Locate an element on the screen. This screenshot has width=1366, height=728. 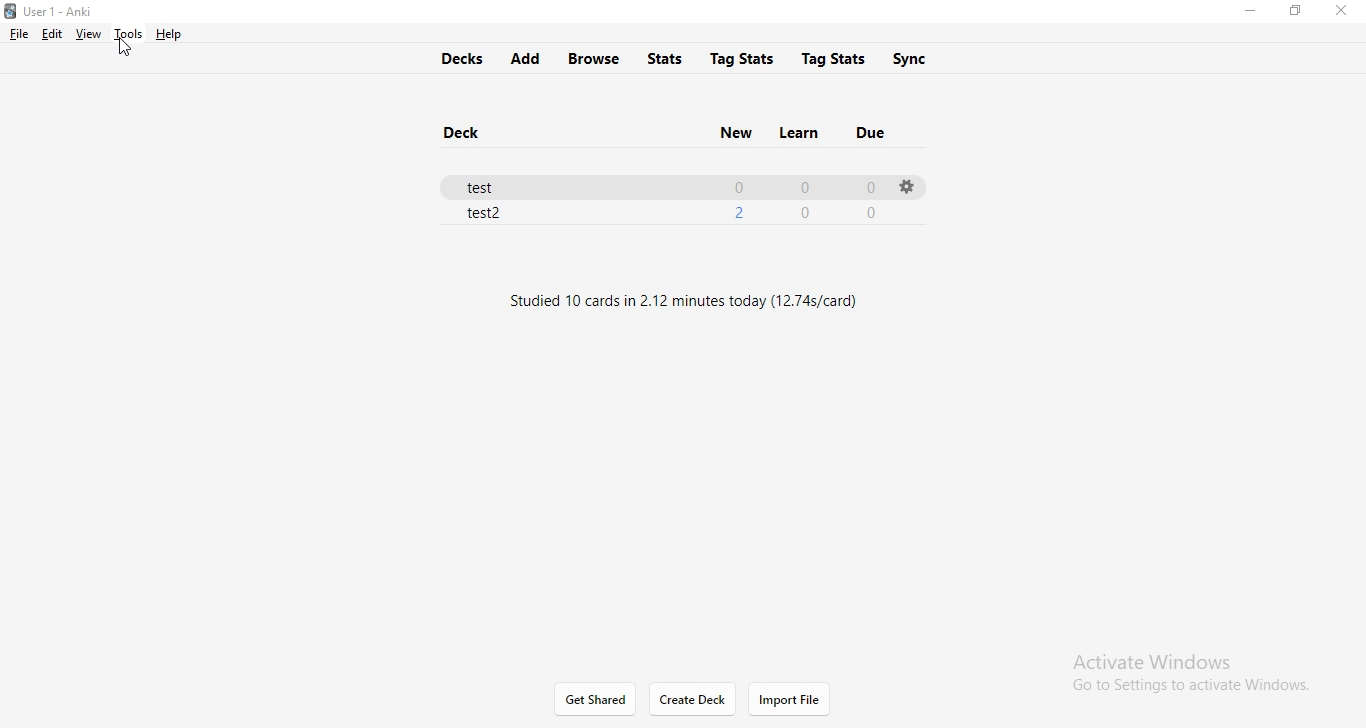
sync is located at coordinates (913, 58).